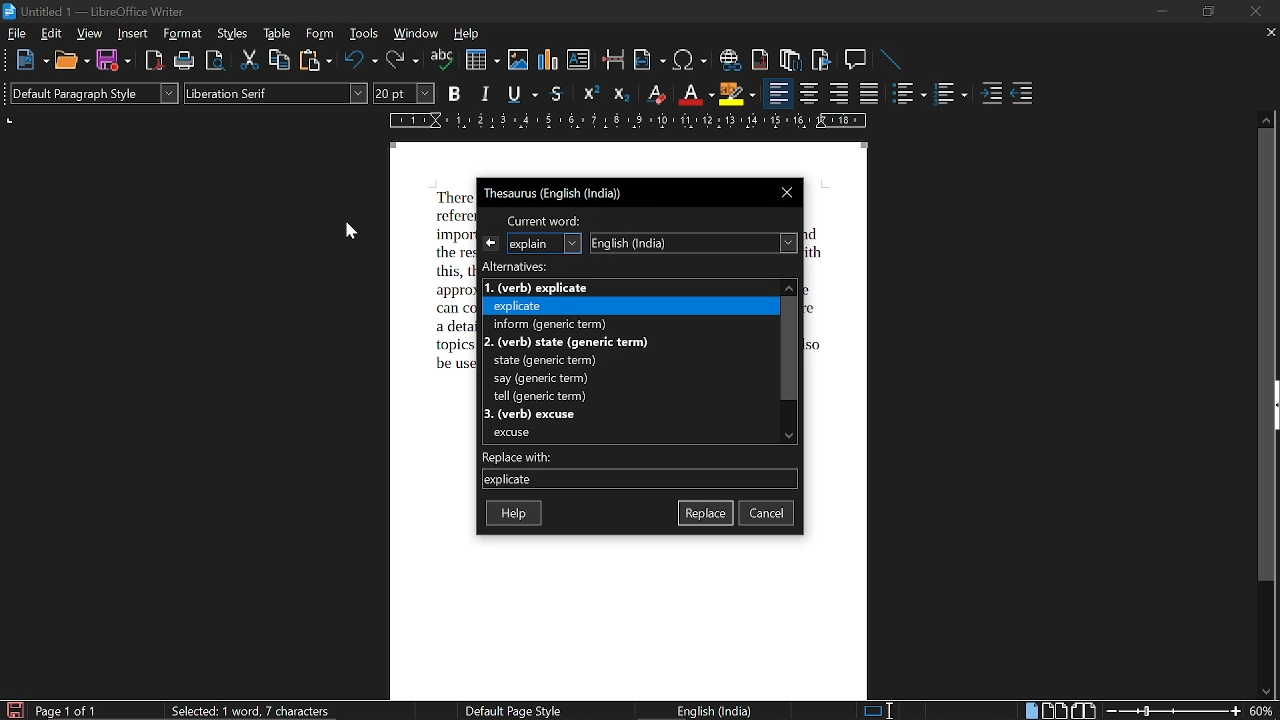 The height and width of the screenshot is (720, 1280). Describe the element at coordinates (1253, 12) in the screenshot. I see `close` at that location.